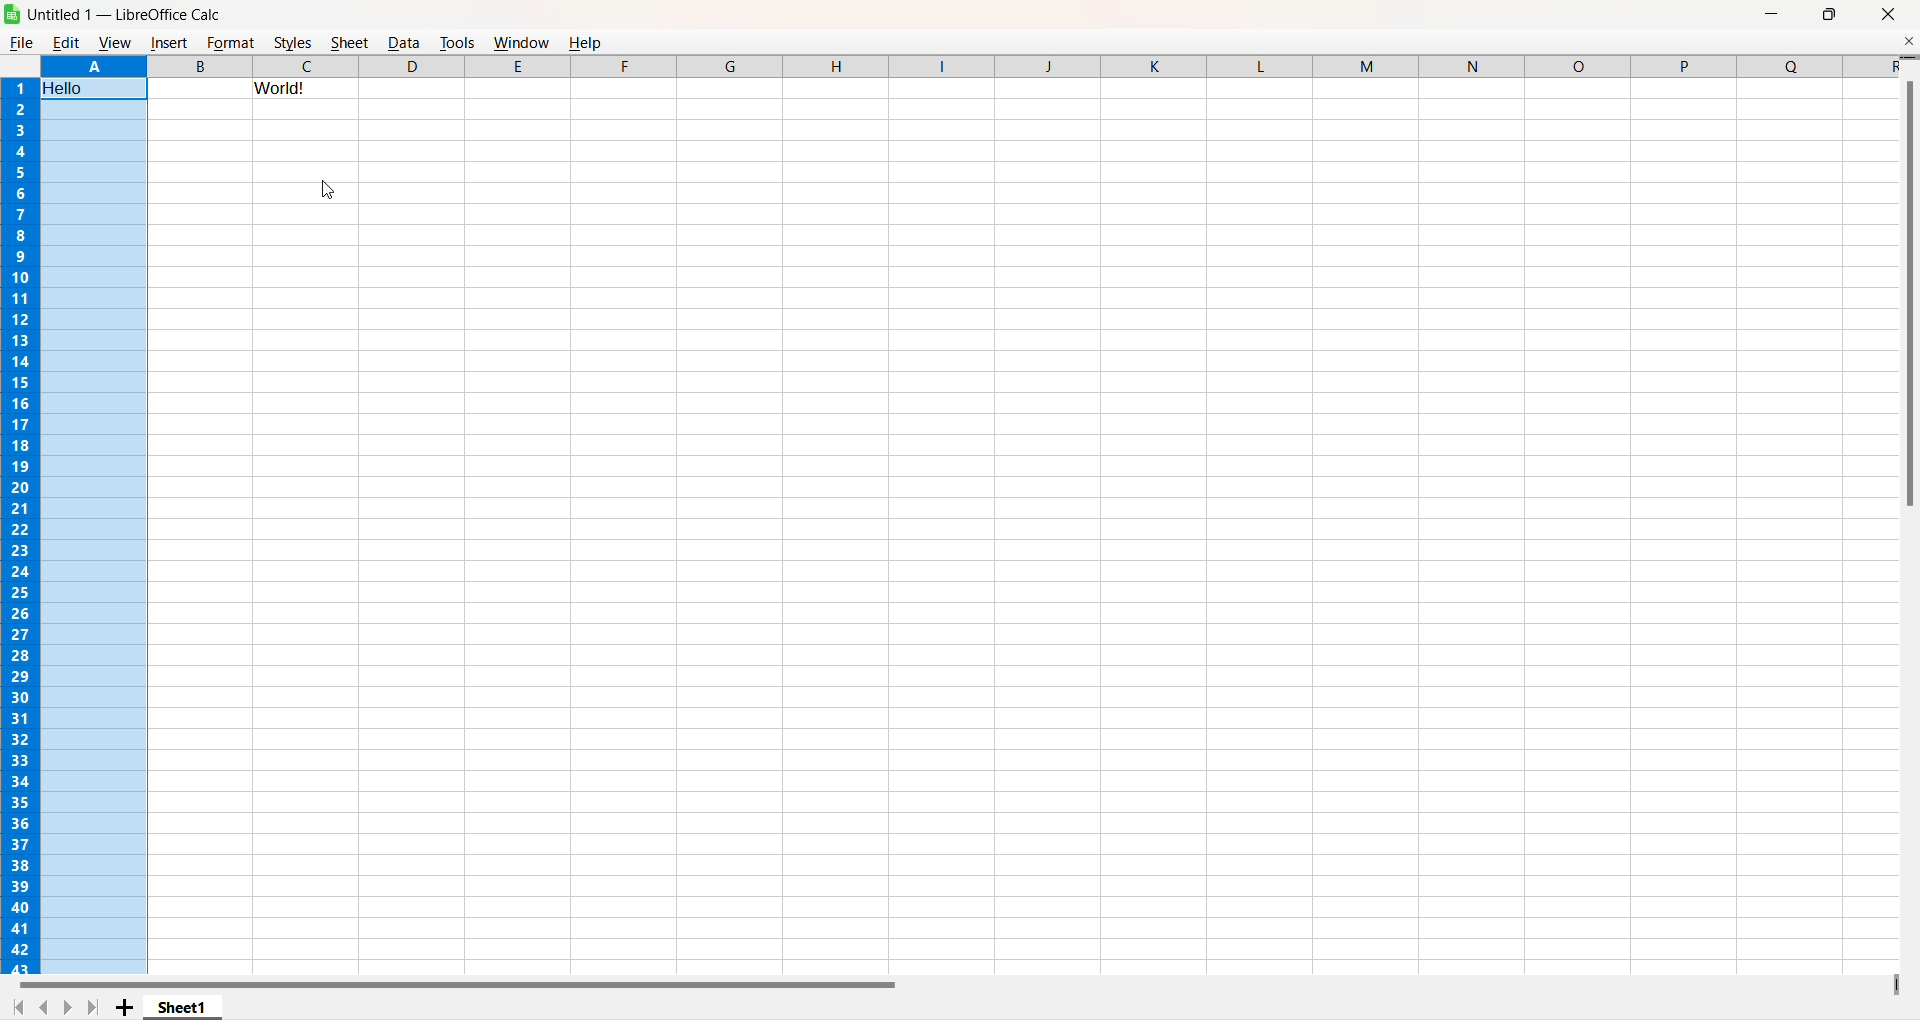 Image resolution: width=1920 pixels, height=1020 pixels. Describe the element at coordinates (133, 14) in the screenshot. I see `untitled 1 - LibreOffice Calc` at that location.